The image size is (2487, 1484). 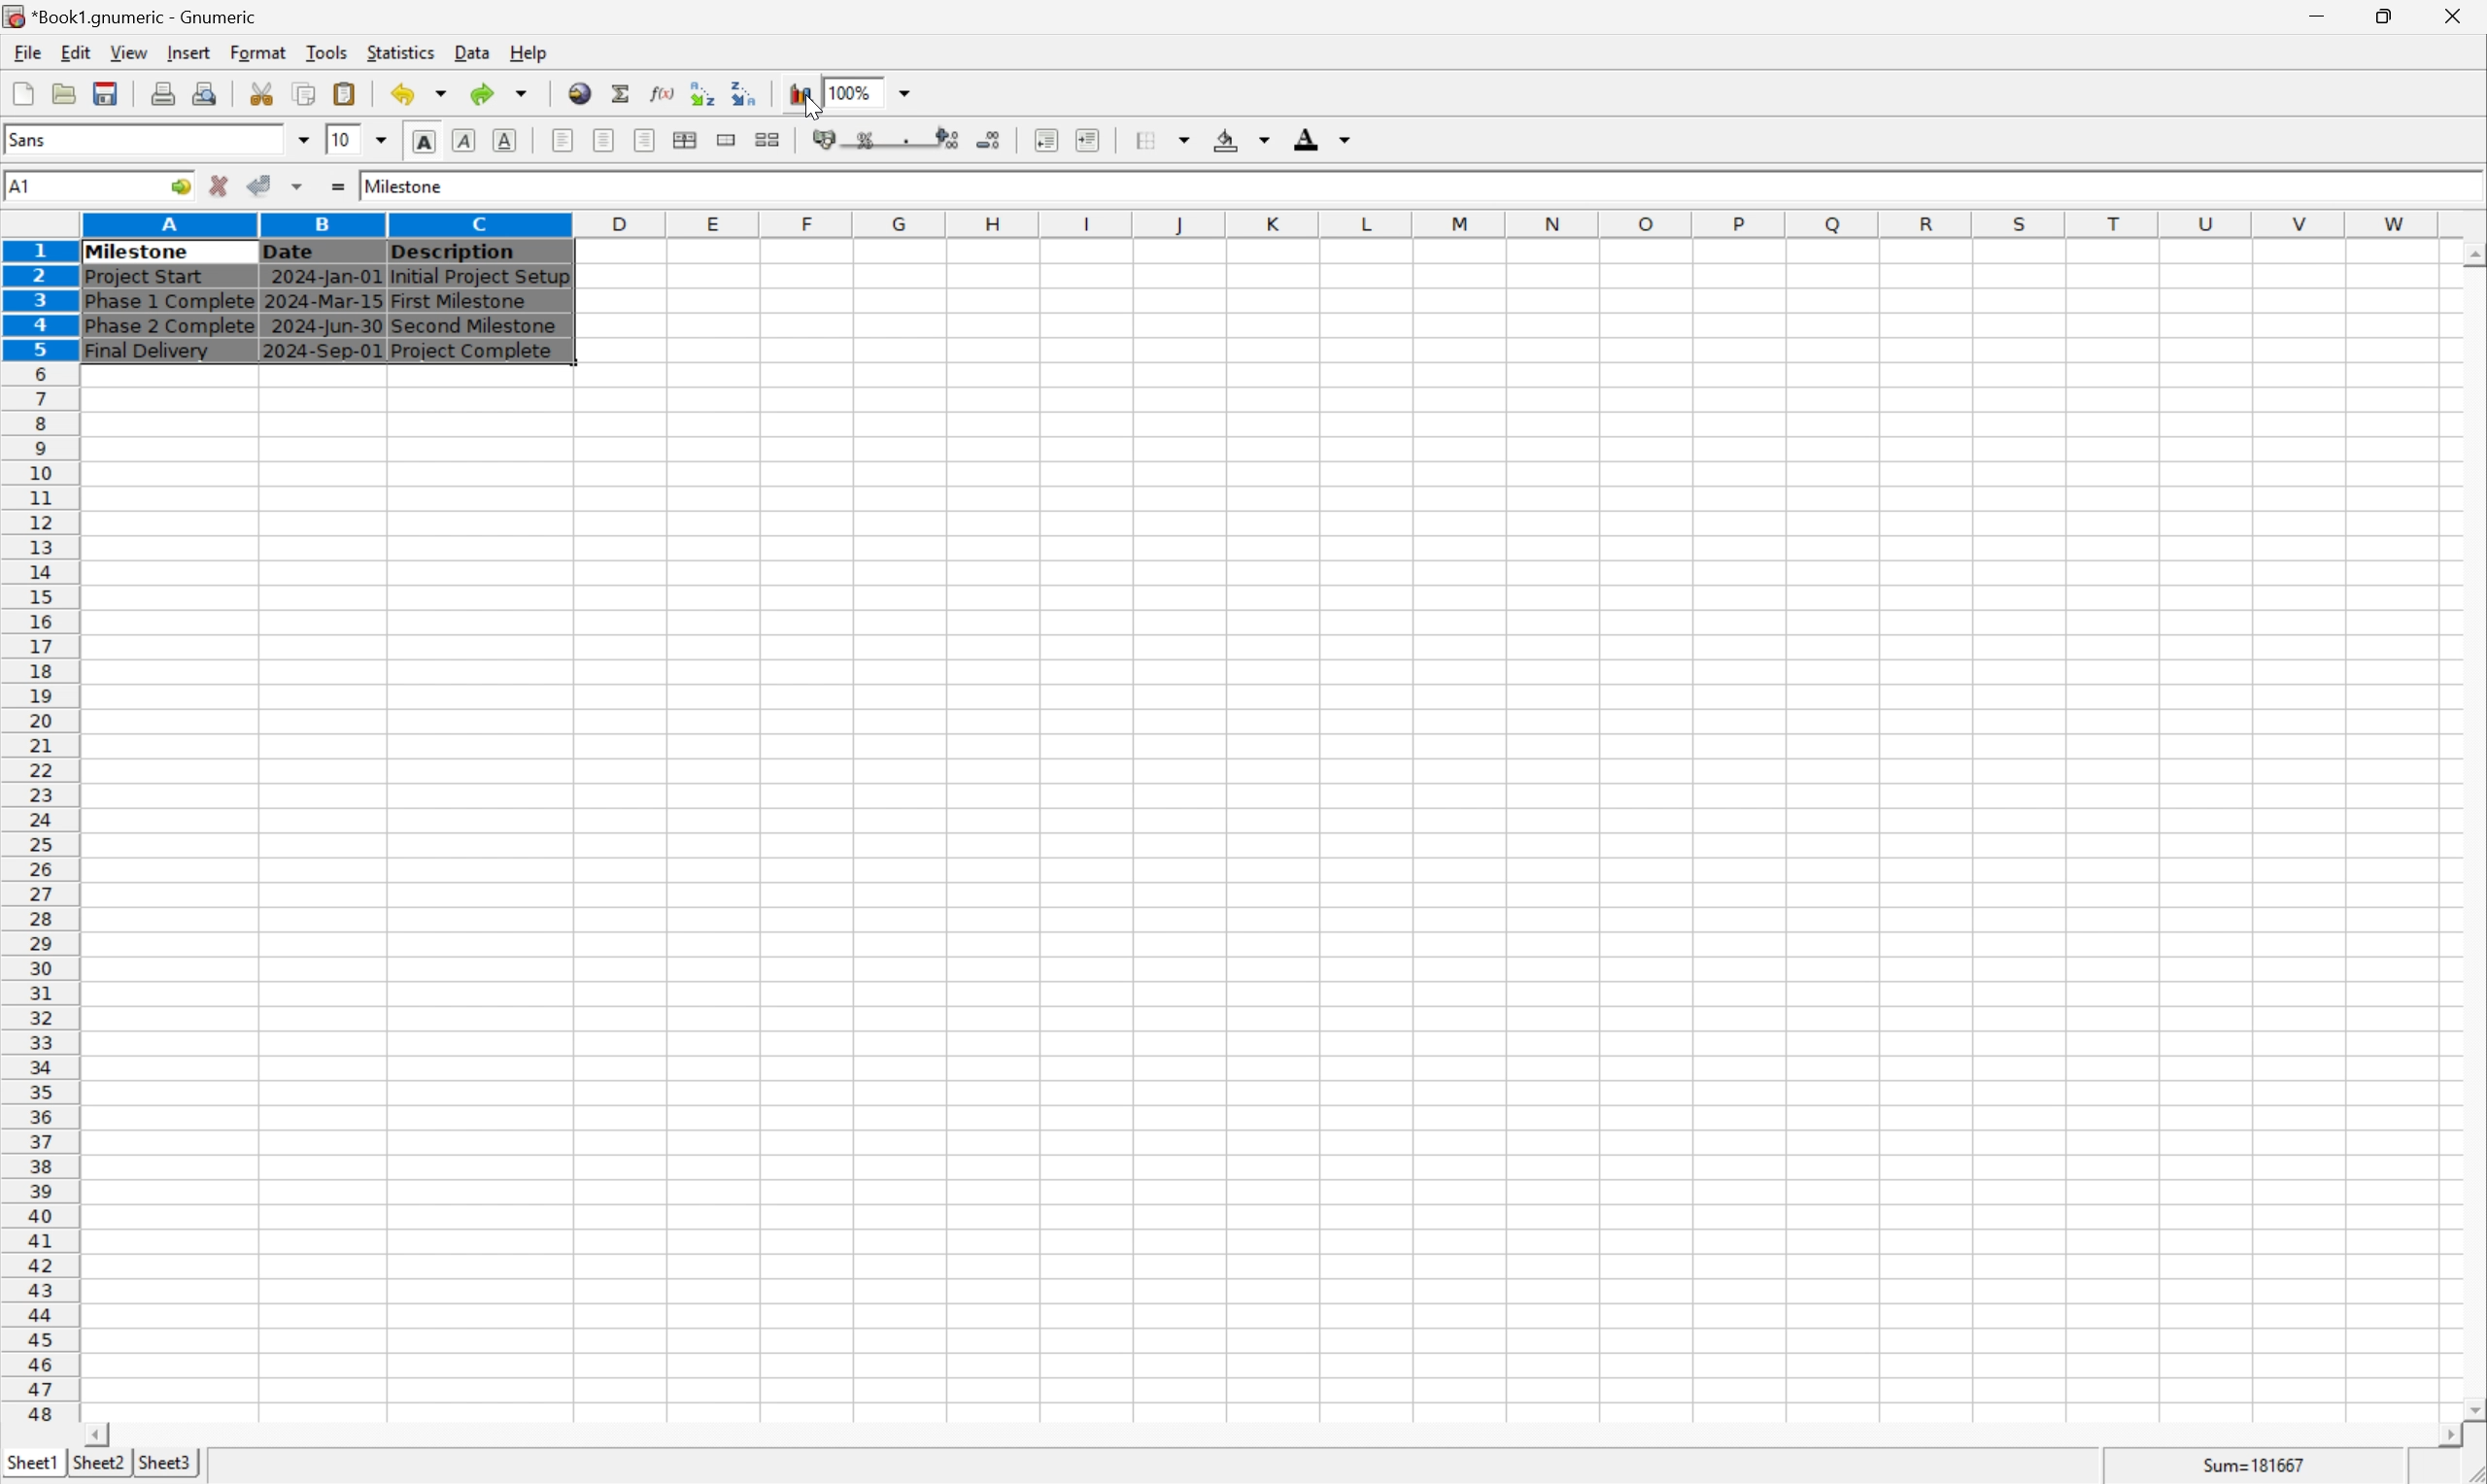 I want to click on view, so click(x=127, y=53).